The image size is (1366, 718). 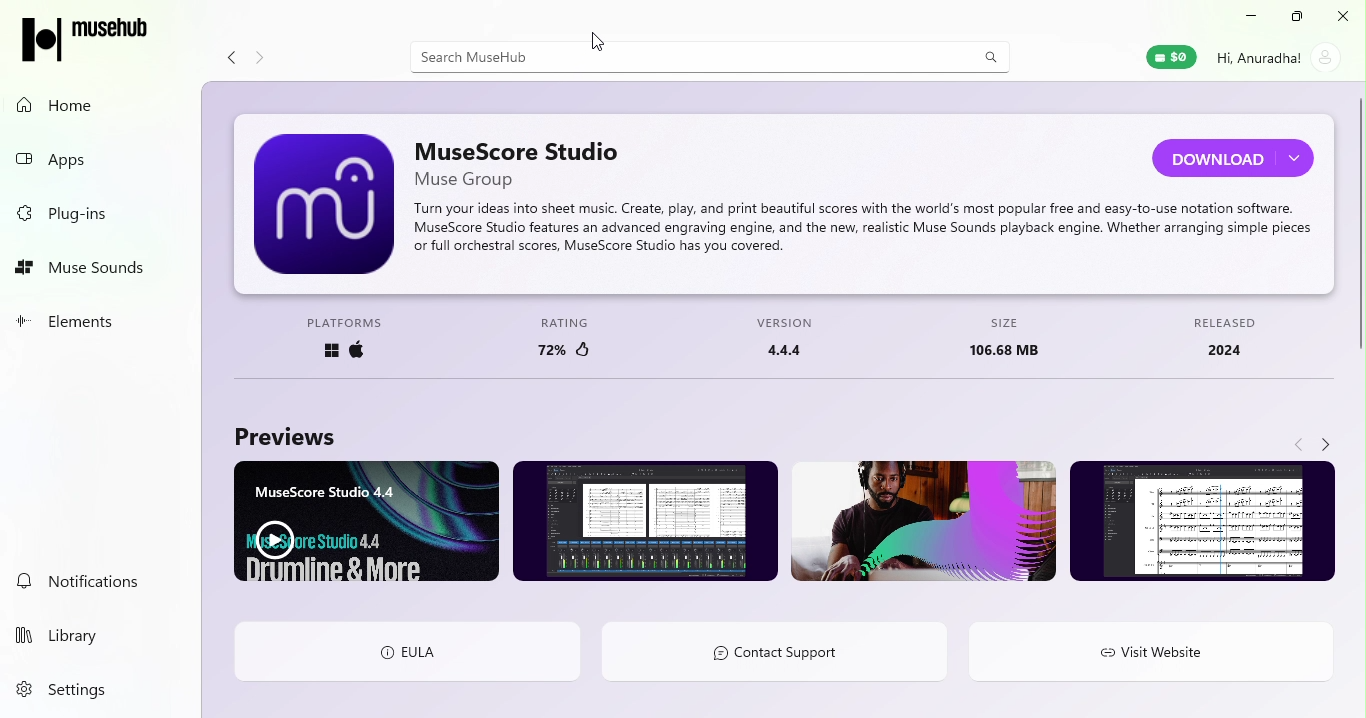 I want to click on Navigate back, so click(x=226, y=54).